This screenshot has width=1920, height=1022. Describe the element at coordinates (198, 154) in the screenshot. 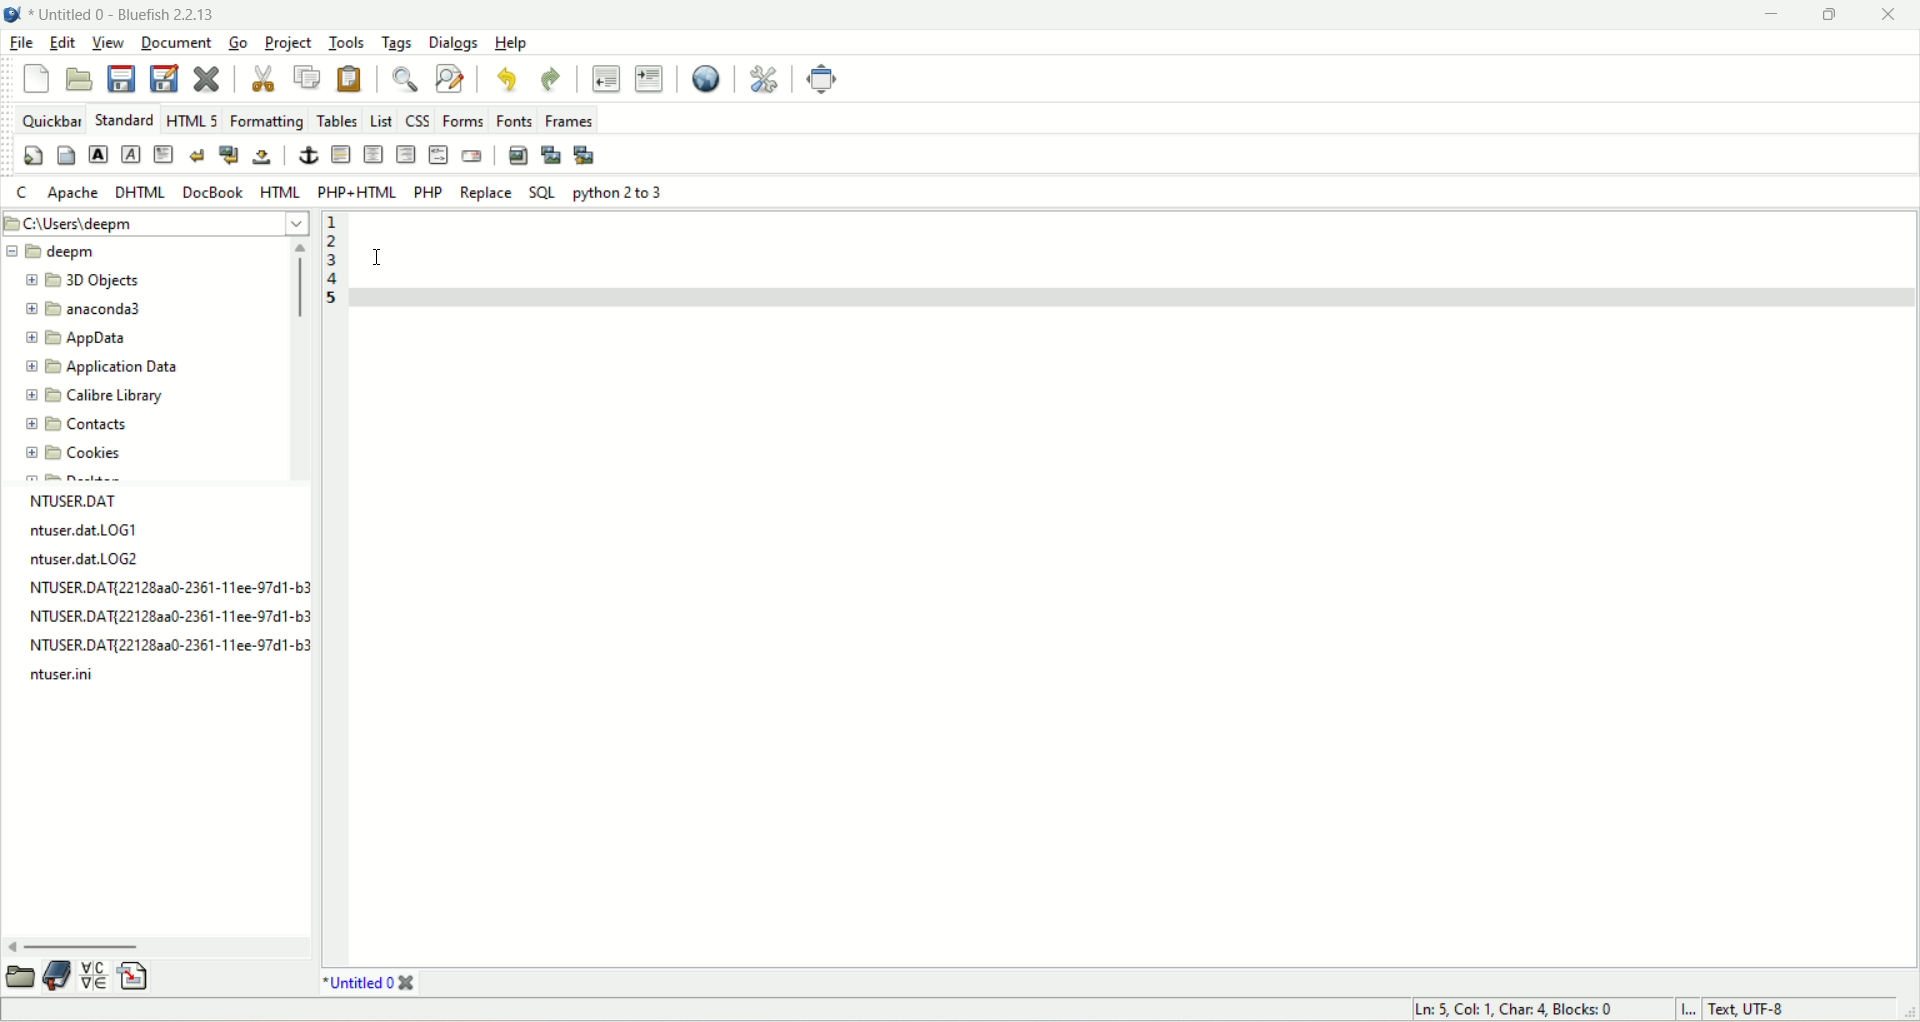

I see `break` at that location.